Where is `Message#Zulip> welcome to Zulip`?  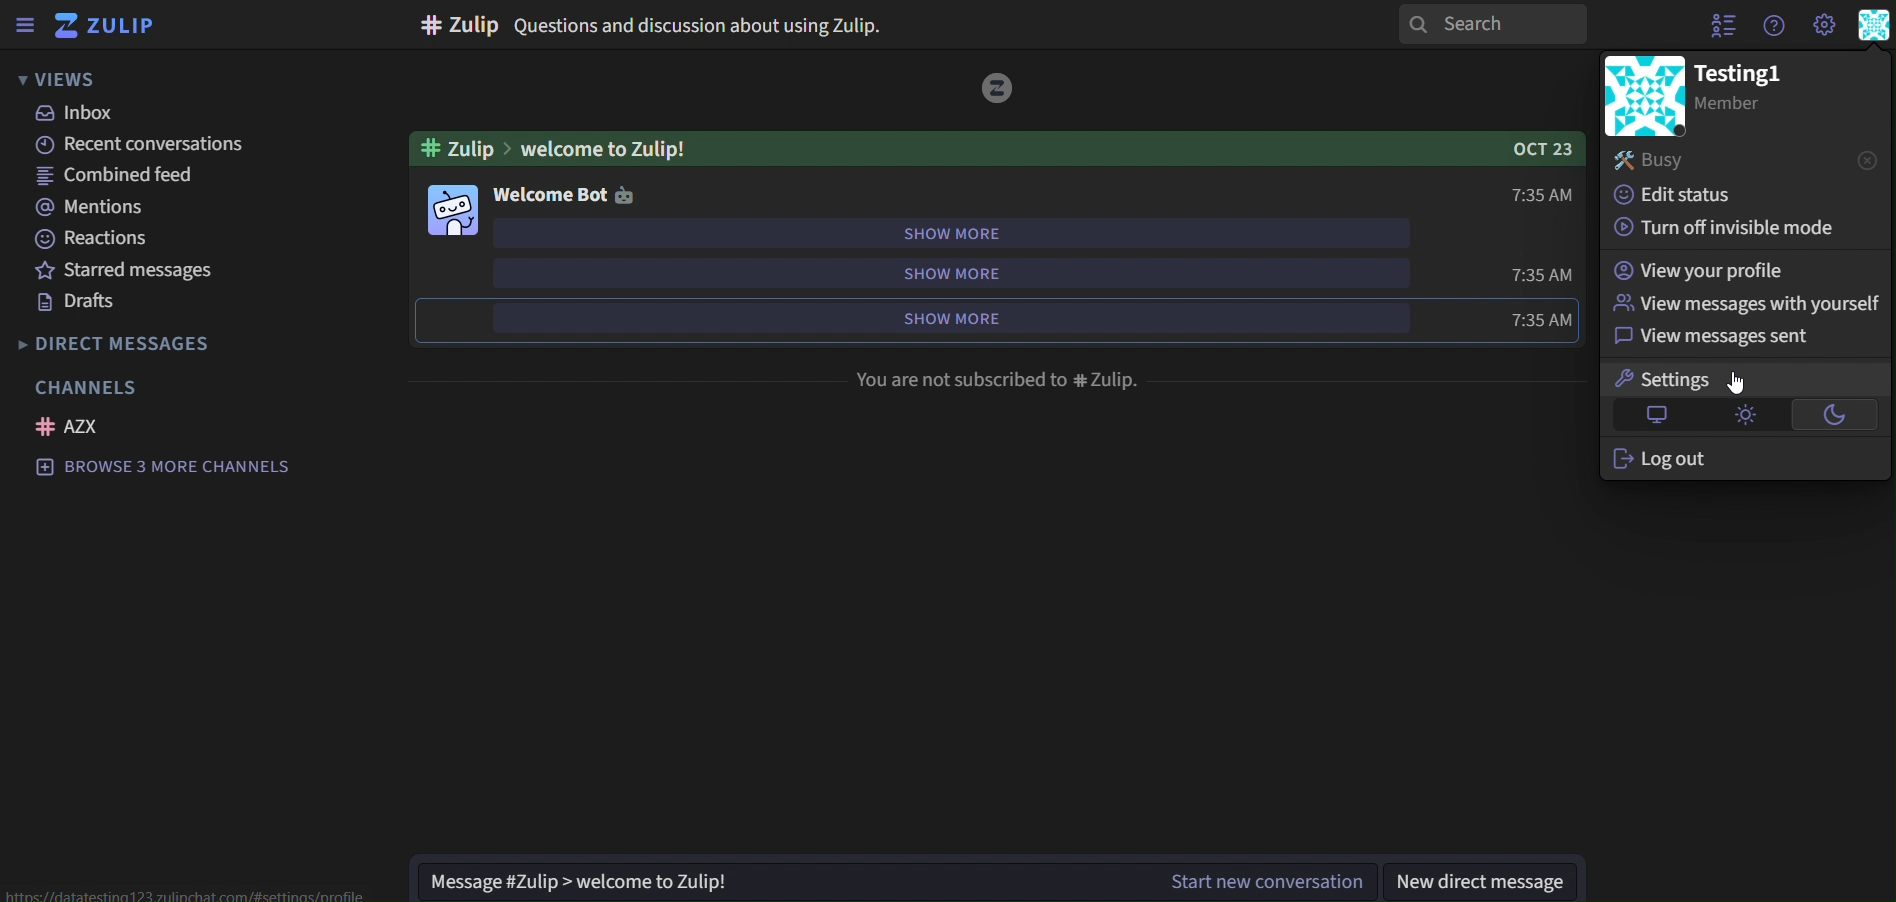 Message#Zulip> welcome to Zulip is located at coordinates (591, 880).